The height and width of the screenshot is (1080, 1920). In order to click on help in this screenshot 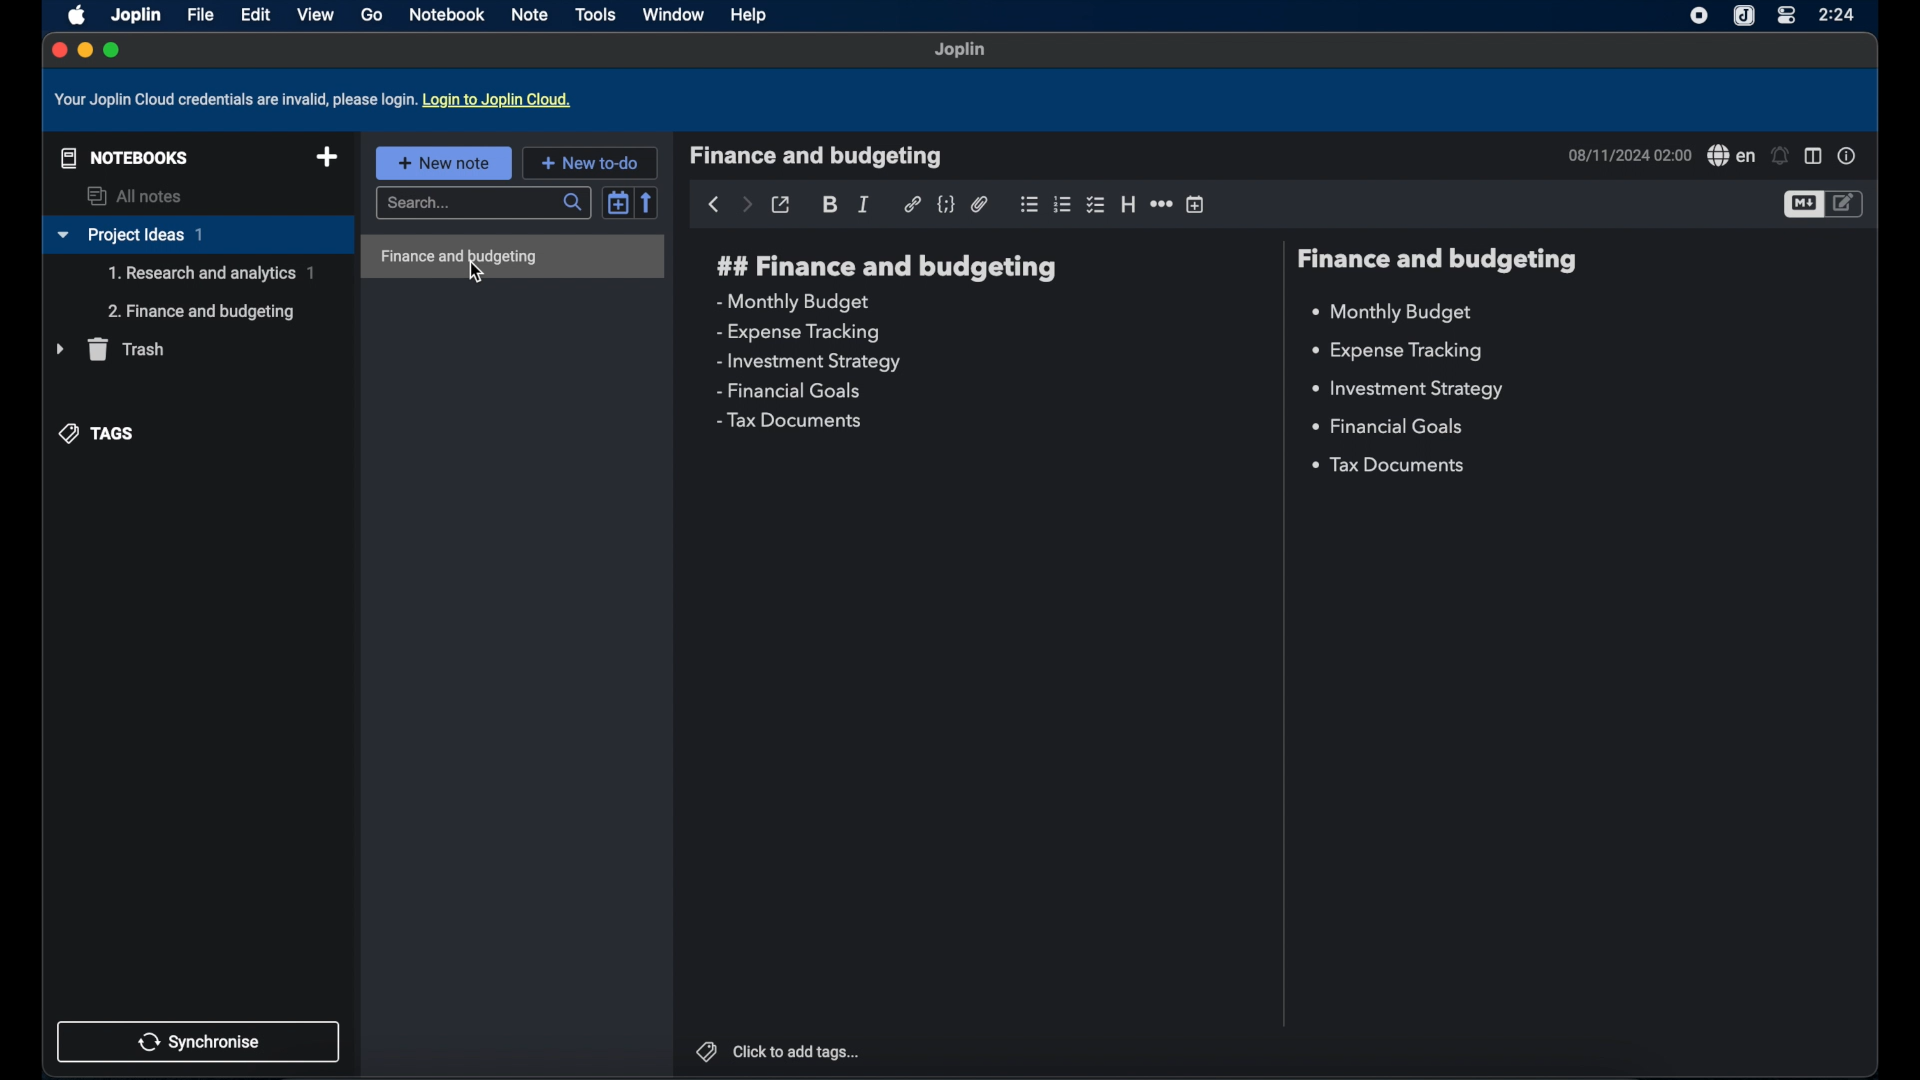, I will do `click(750, 17)`.